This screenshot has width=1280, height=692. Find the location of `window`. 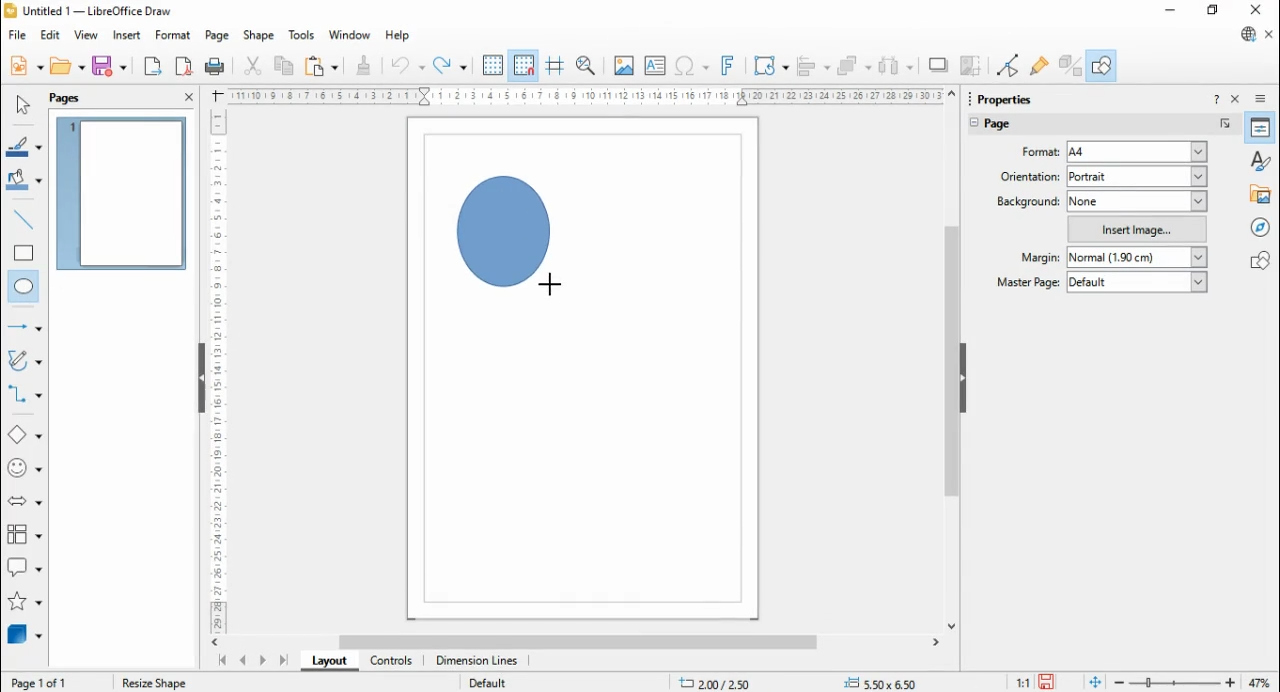

window is located at coordinates (350, 35).